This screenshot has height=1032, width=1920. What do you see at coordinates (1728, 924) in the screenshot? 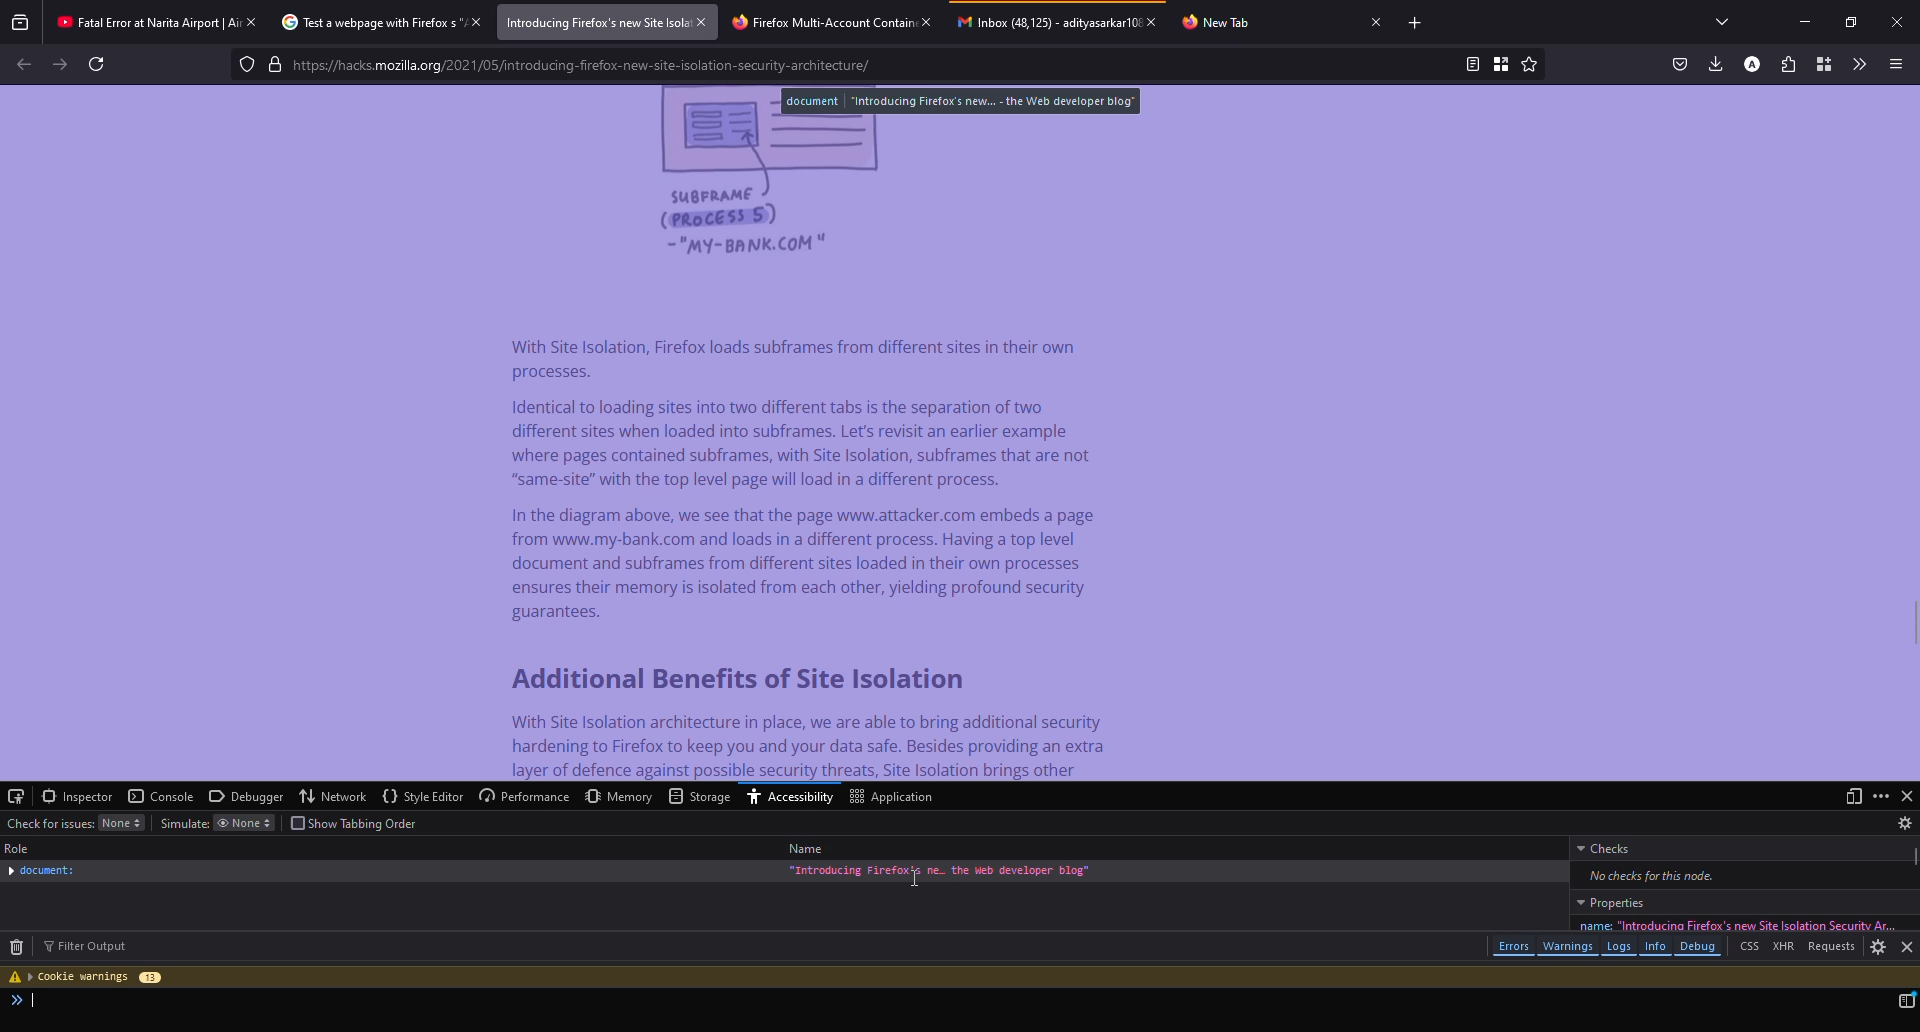
I see `name` at bounding box center [1728, 924].